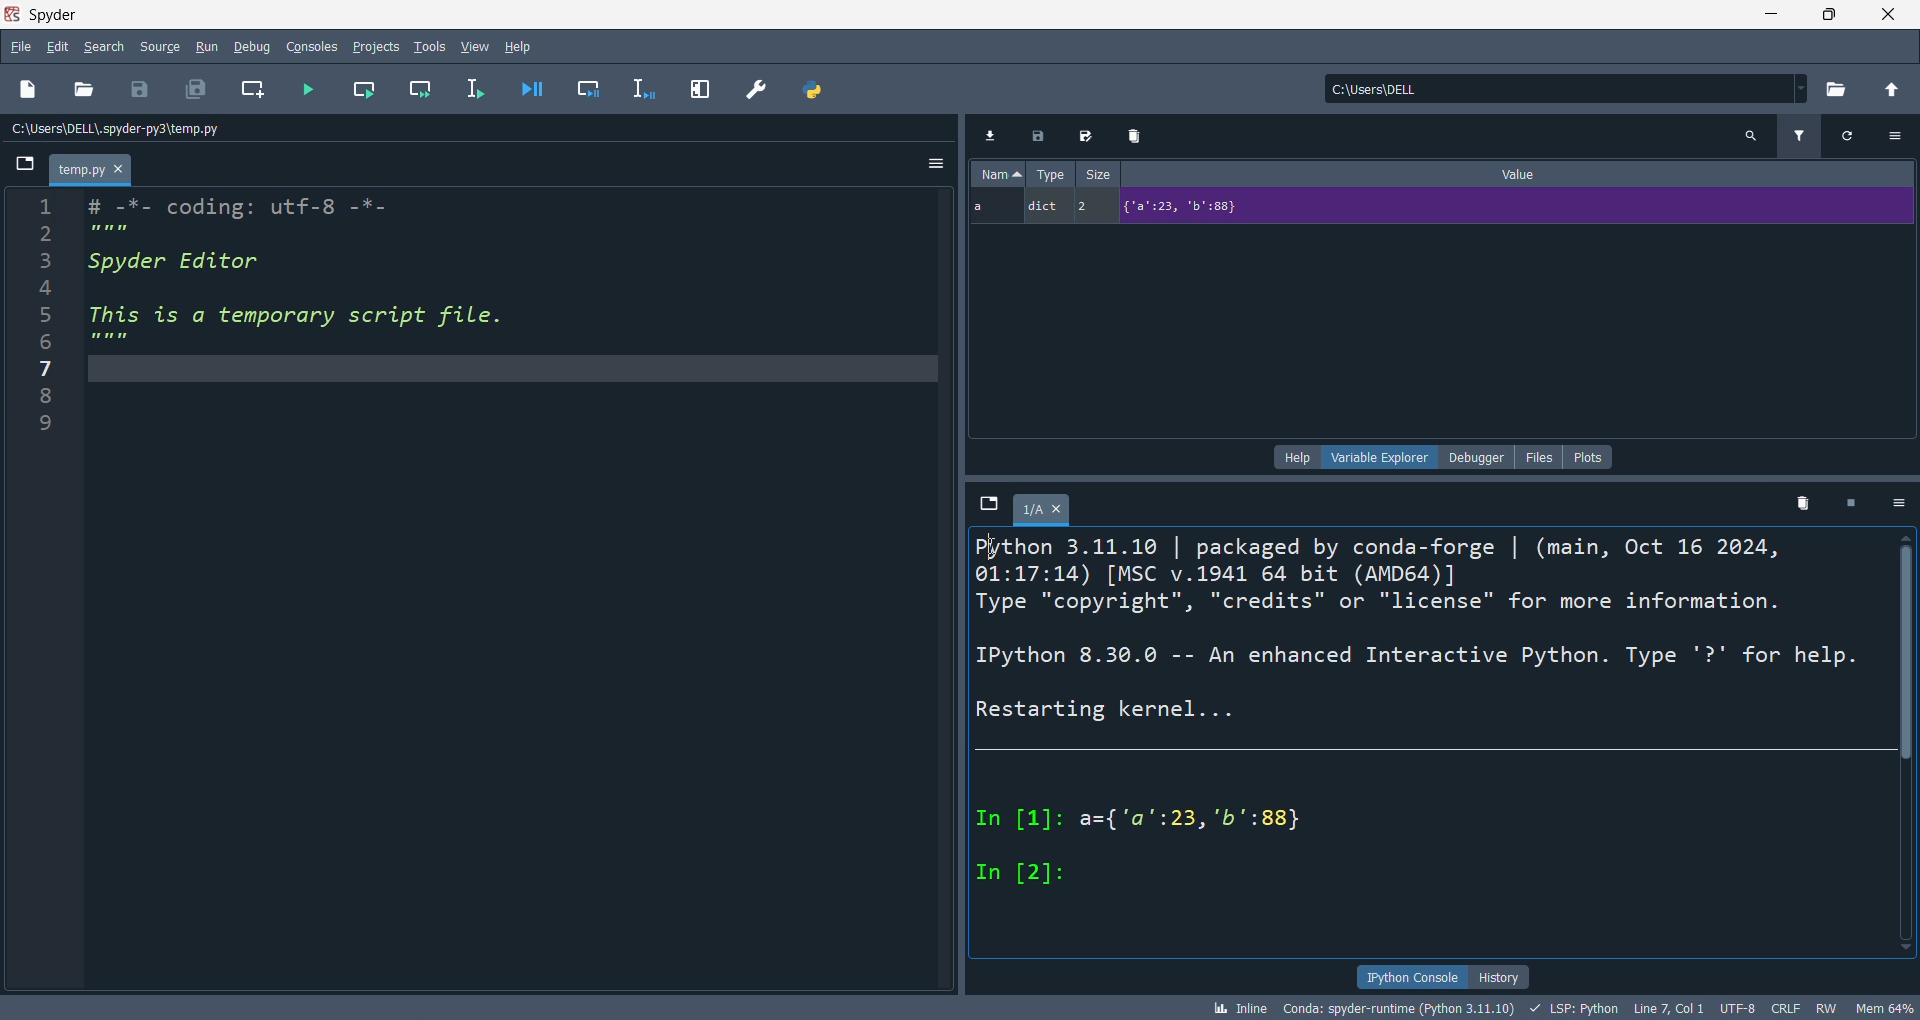 This screenshot has width=1920, height=1020. Describe the element at coordinates (1436, 208) in the screenshot. I see `a, dict, 2, {'a':23, 'b': 88}` at that location.